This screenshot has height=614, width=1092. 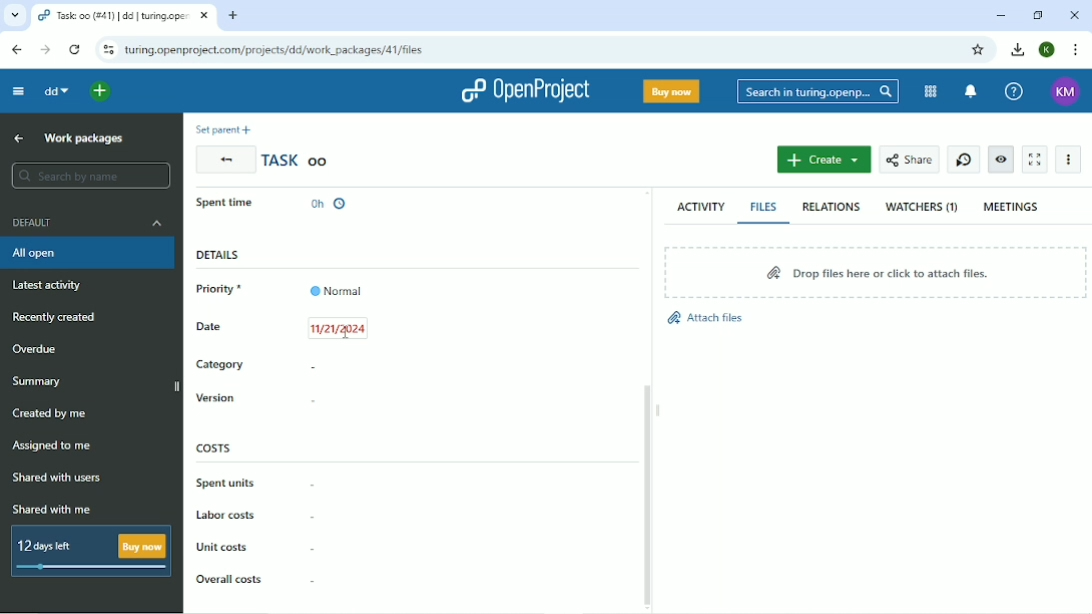 I want to click on Customize and control google chrome, so click(x=1074, y=50).